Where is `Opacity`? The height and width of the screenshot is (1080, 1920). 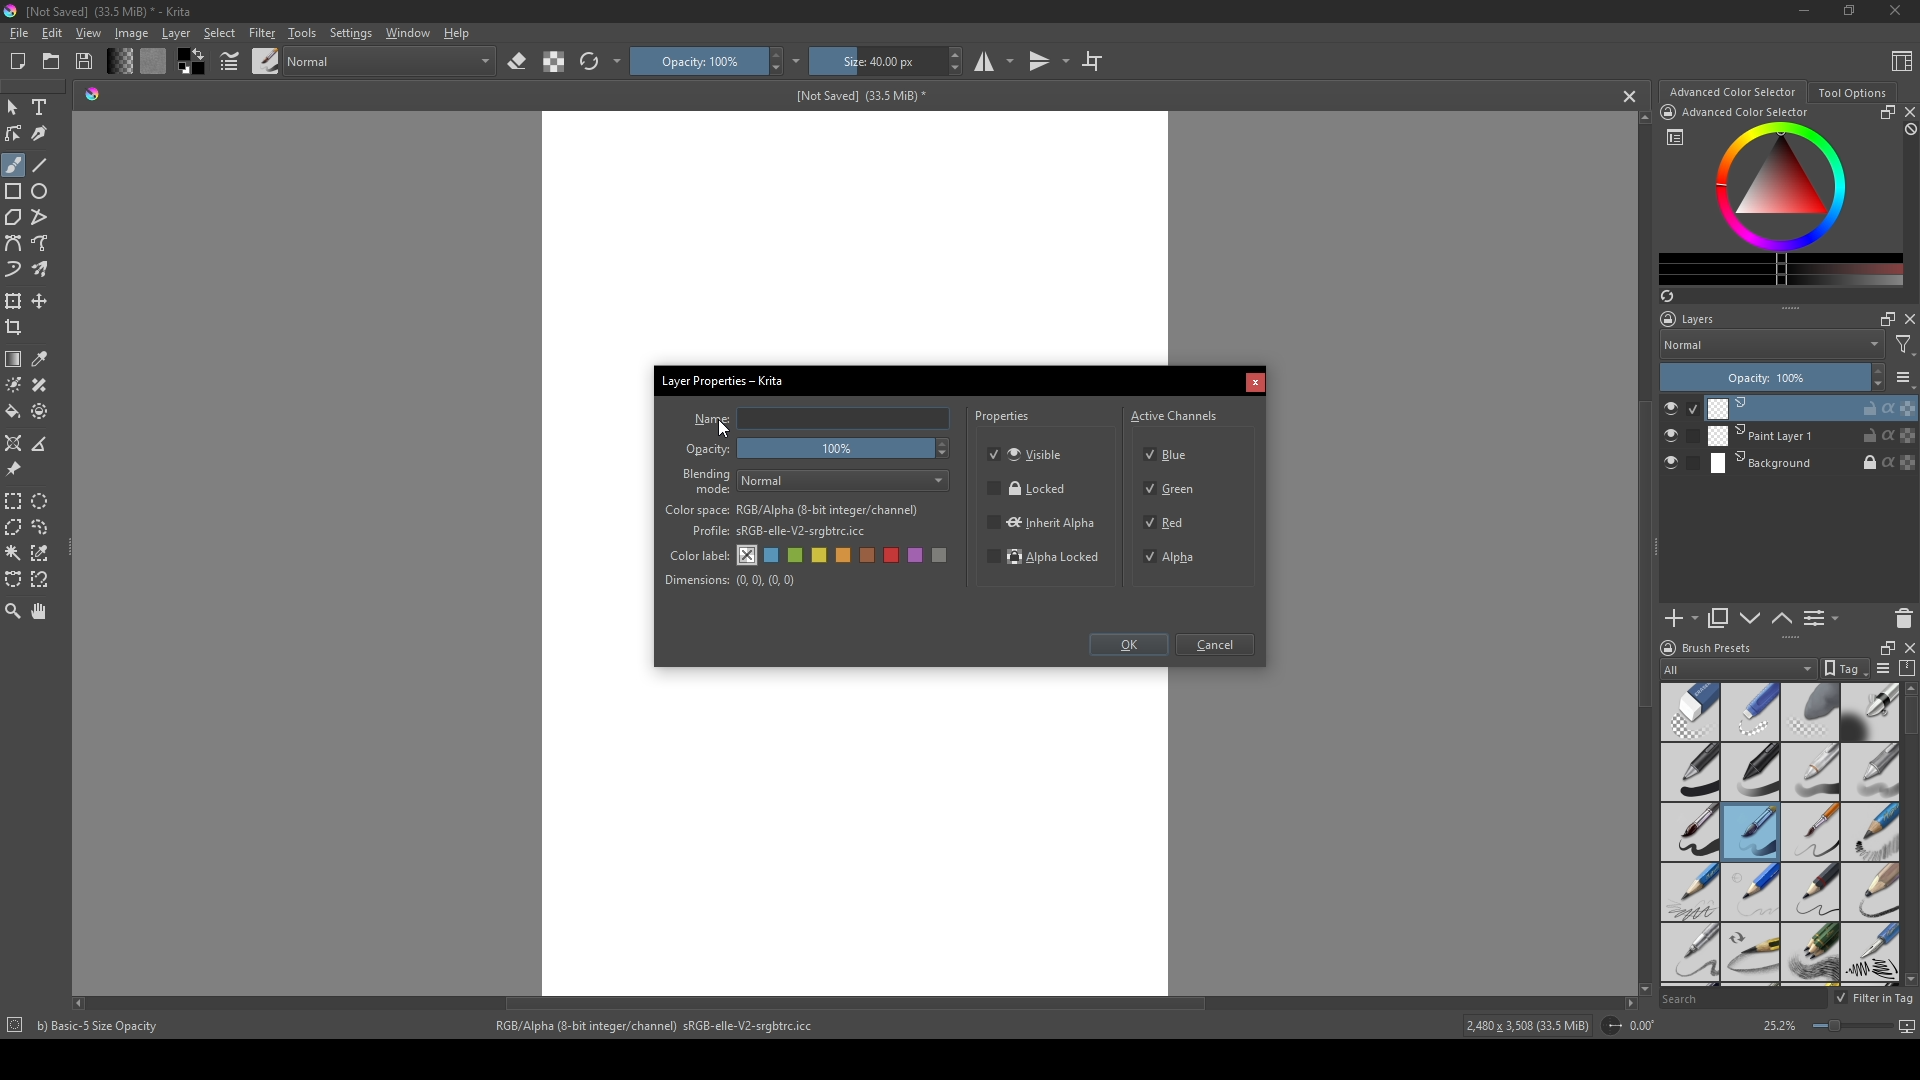
Opacity is located at coordinates (697, 61).